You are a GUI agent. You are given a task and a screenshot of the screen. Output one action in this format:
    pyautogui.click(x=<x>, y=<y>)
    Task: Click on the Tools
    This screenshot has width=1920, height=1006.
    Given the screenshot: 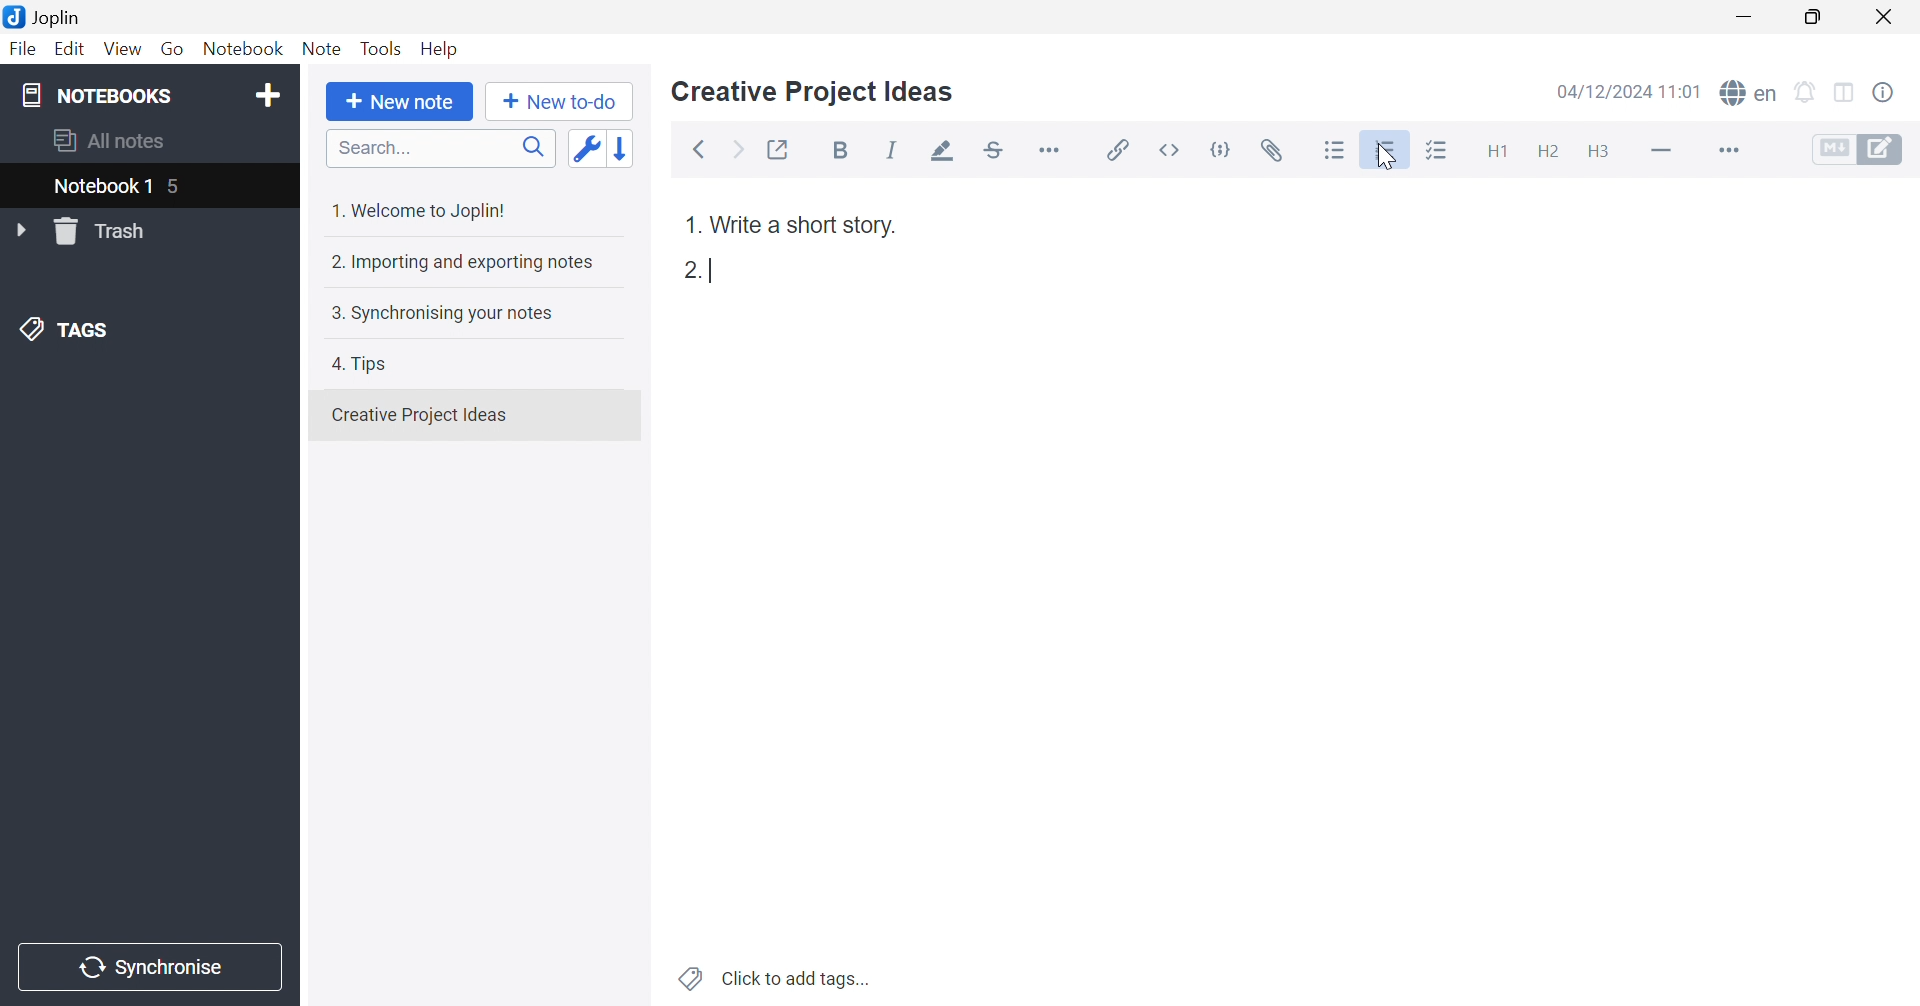 What is the action you would take?
    pyautogui.click(x=383, y=47)
    